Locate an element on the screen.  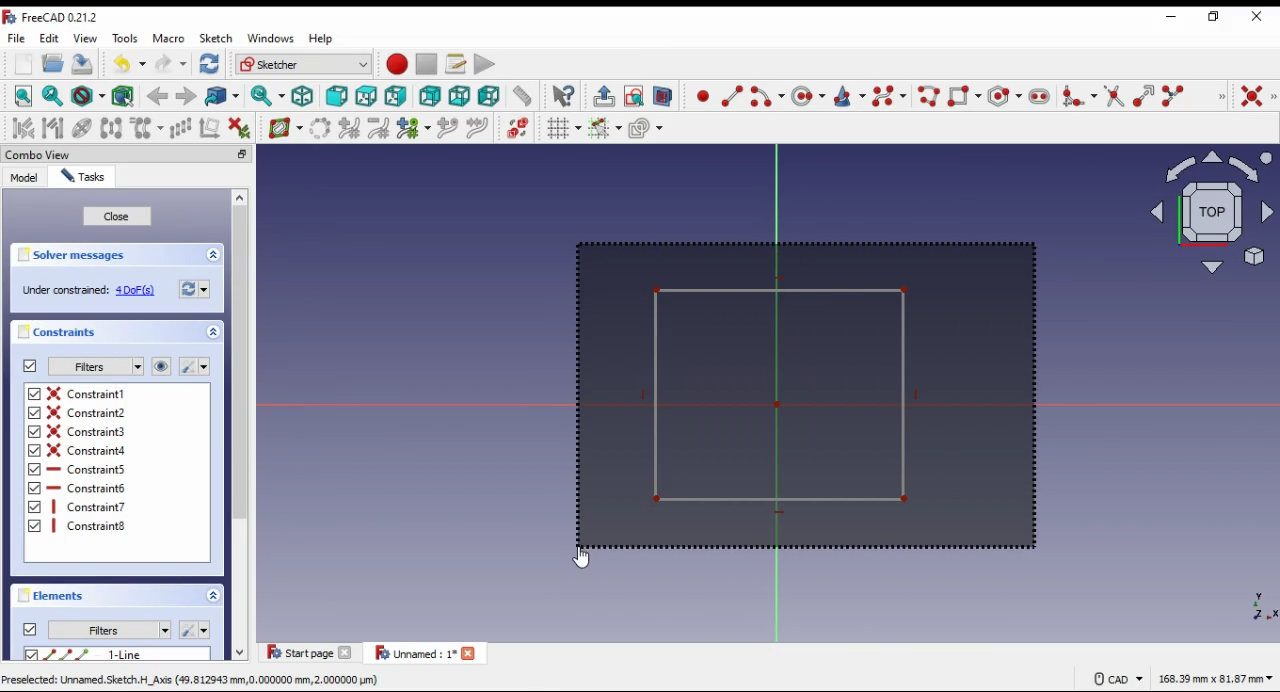
execute macro is located at coordinates (485, 63).